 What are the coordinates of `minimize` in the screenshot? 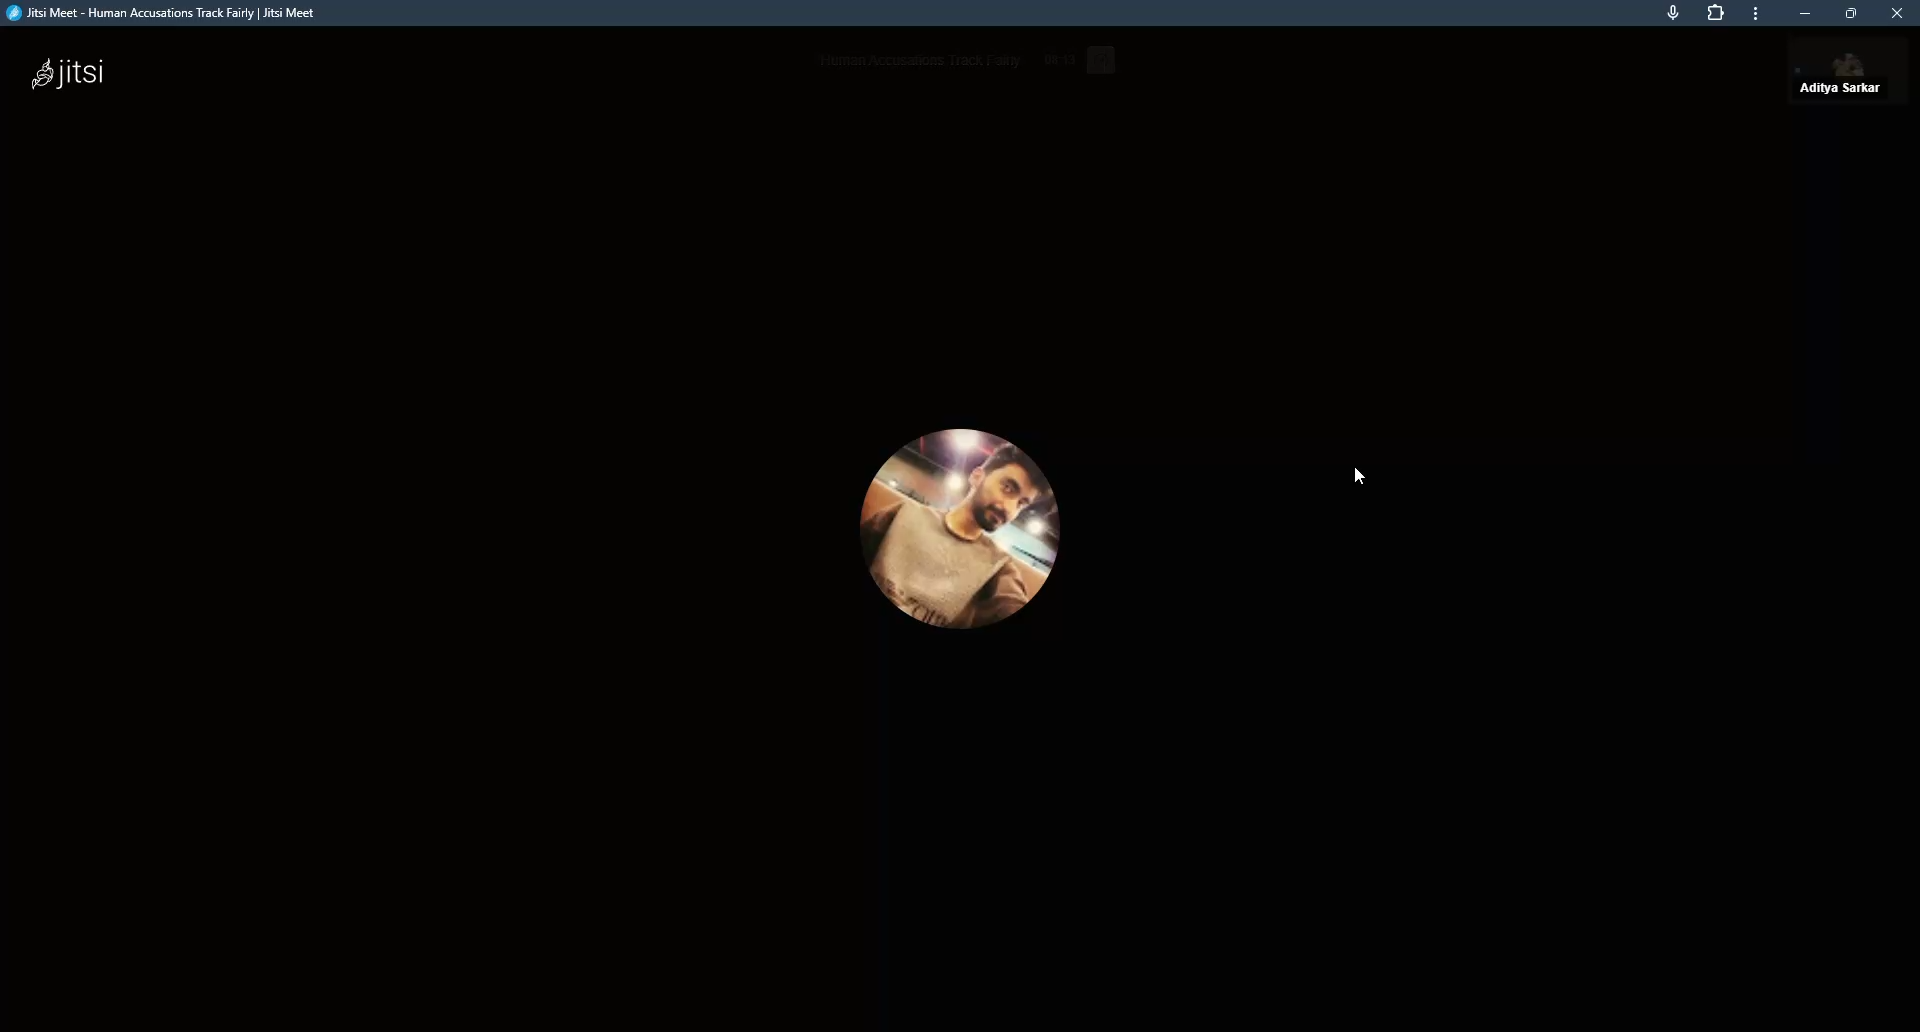 It's located at (1804, 13).